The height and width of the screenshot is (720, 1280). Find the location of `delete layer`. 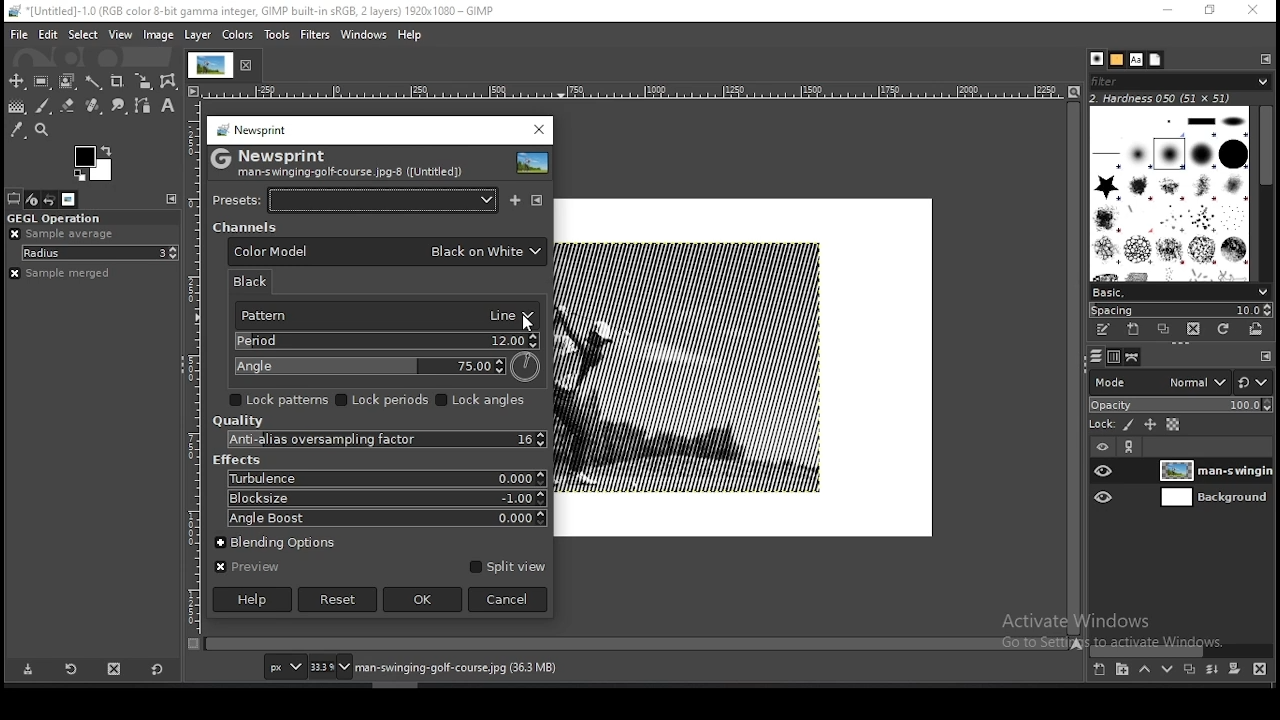

delete layer is located at coordinates (1264, 669).